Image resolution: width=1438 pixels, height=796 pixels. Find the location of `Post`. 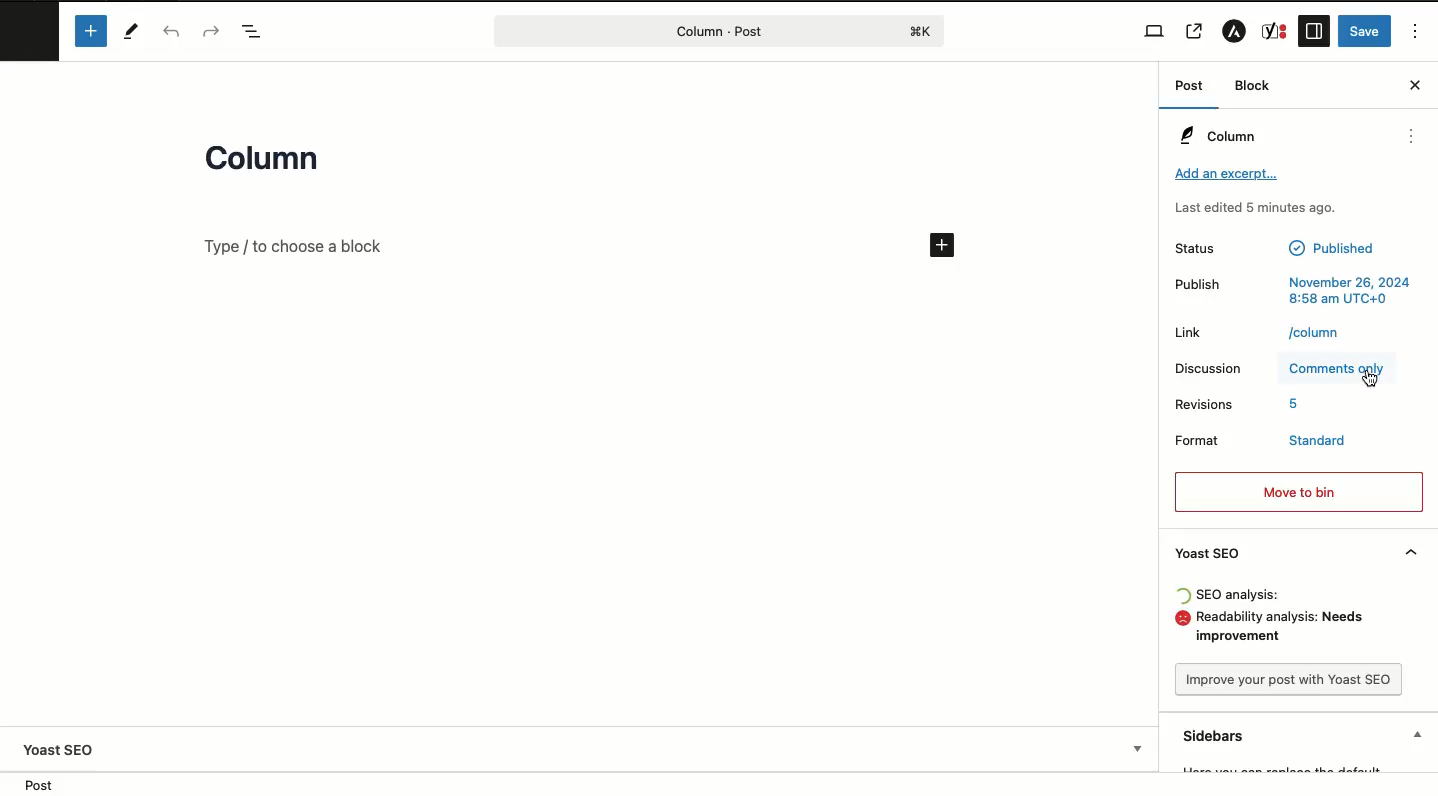

Post is located at coordinates (1194, 87).